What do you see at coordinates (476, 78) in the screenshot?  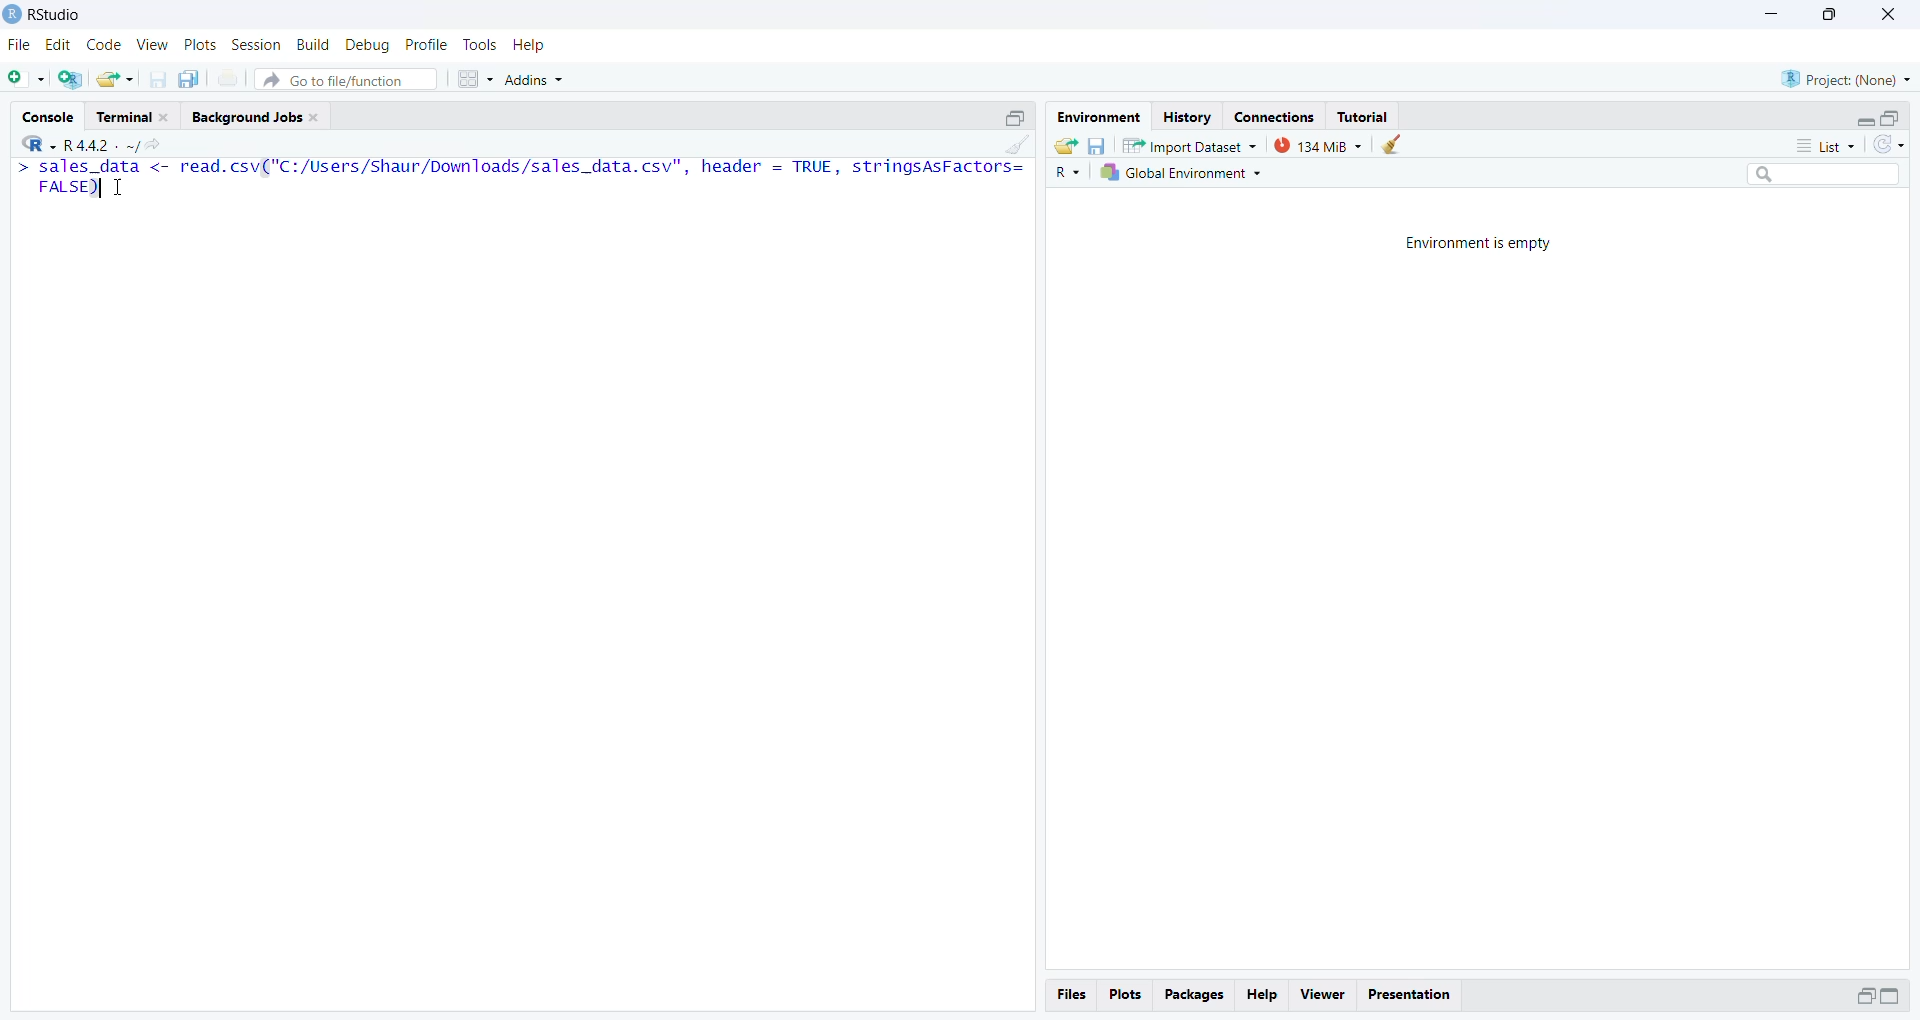 I see `Workspaces pane` at bounding box center [476, 78].